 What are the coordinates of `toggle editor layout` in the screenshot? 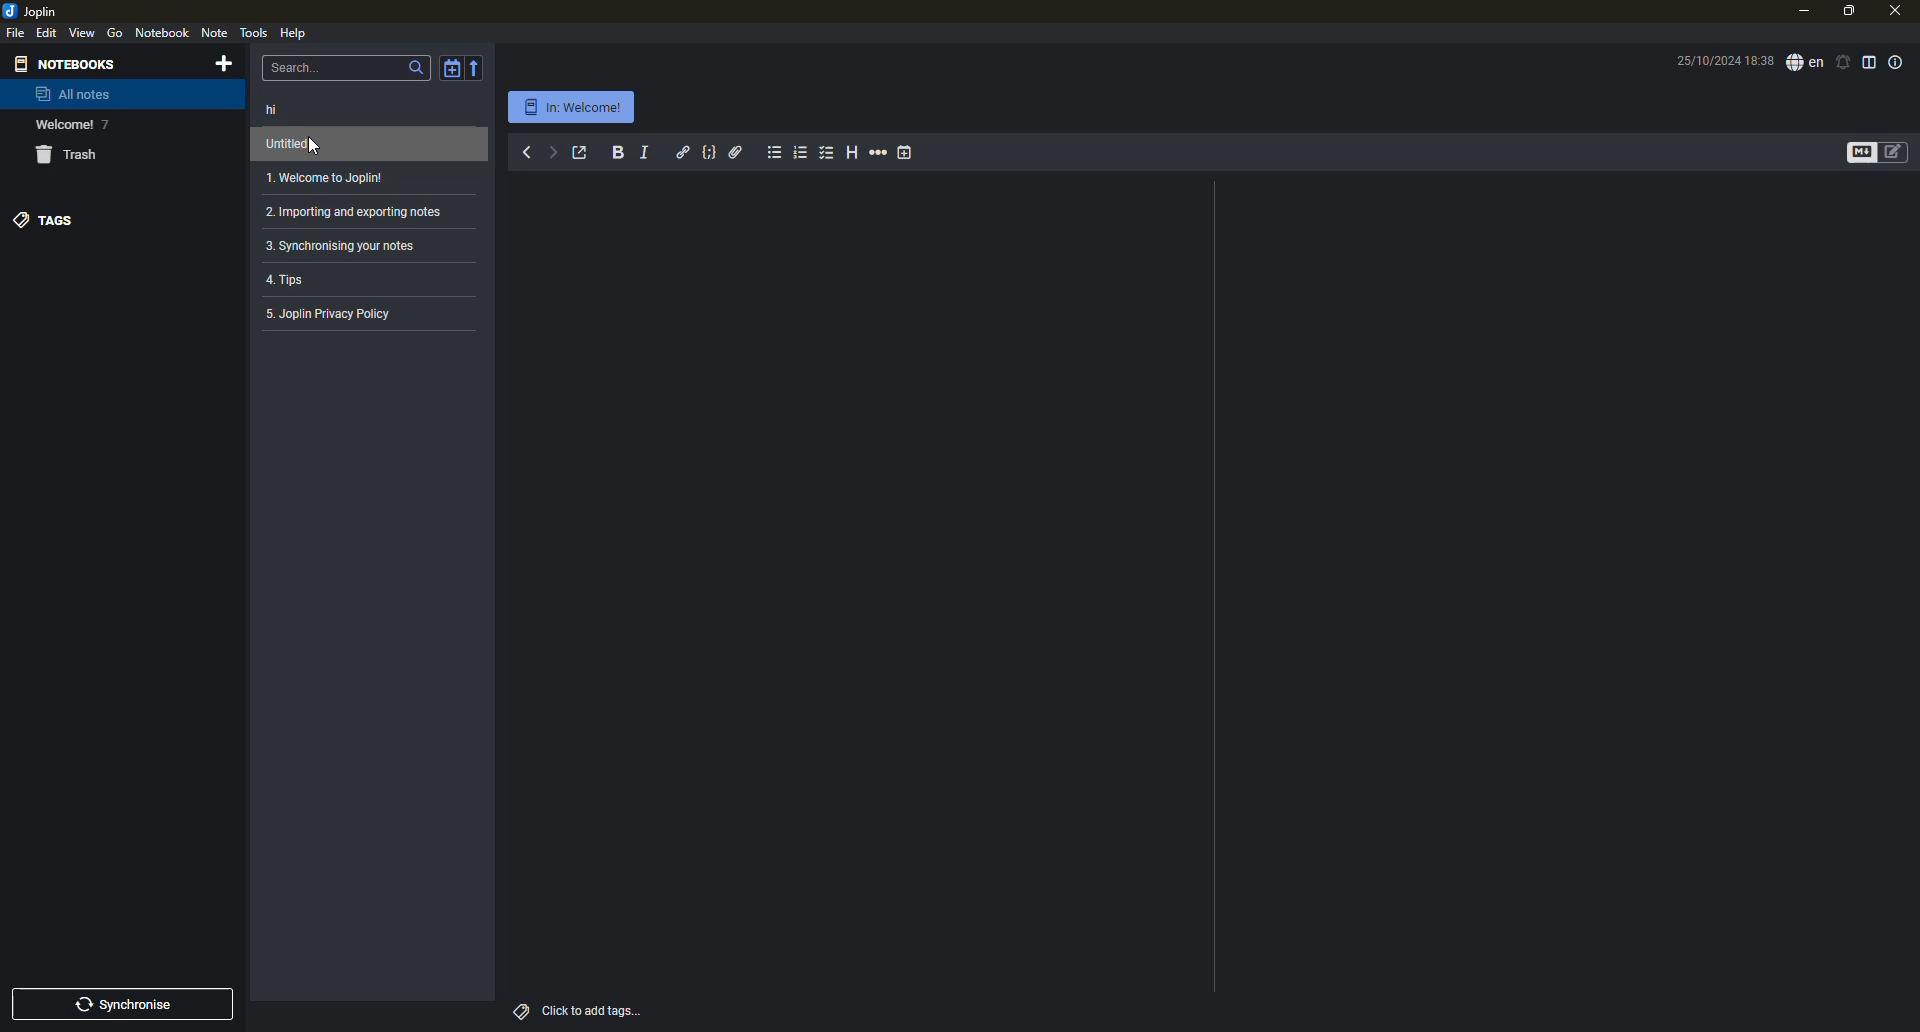 It's located at (1870, 62).